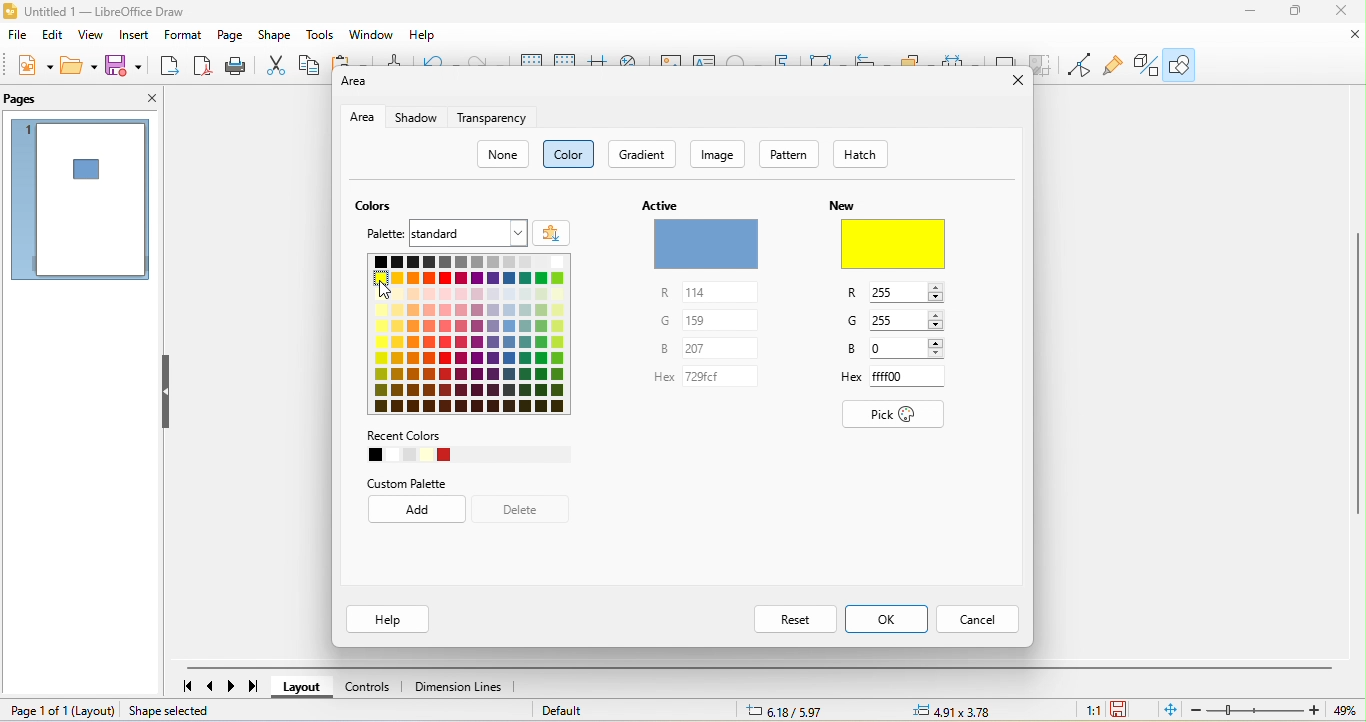  Describe the element at coordinates (1123, 710) in the screenshot. I see `the document has been modified click to save the document` at that location.